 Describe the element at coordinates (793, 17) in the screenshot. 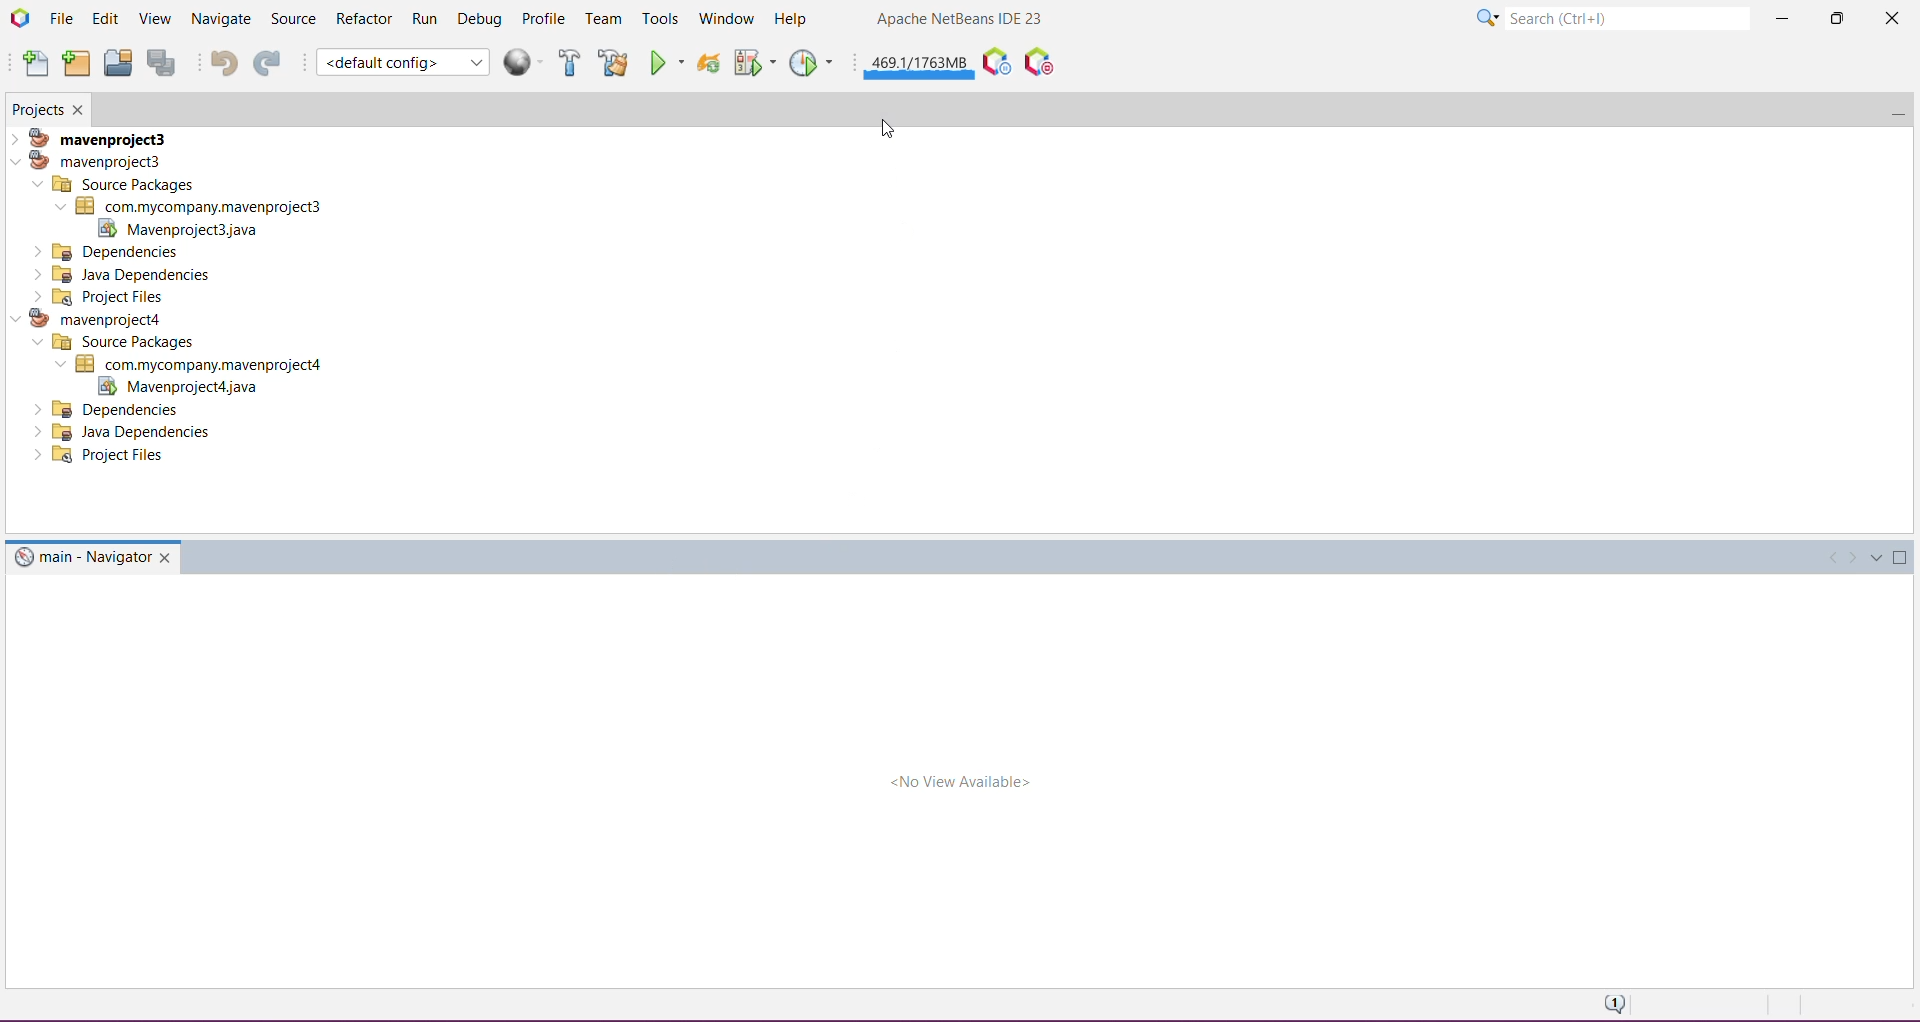

I see `Help` at that location.